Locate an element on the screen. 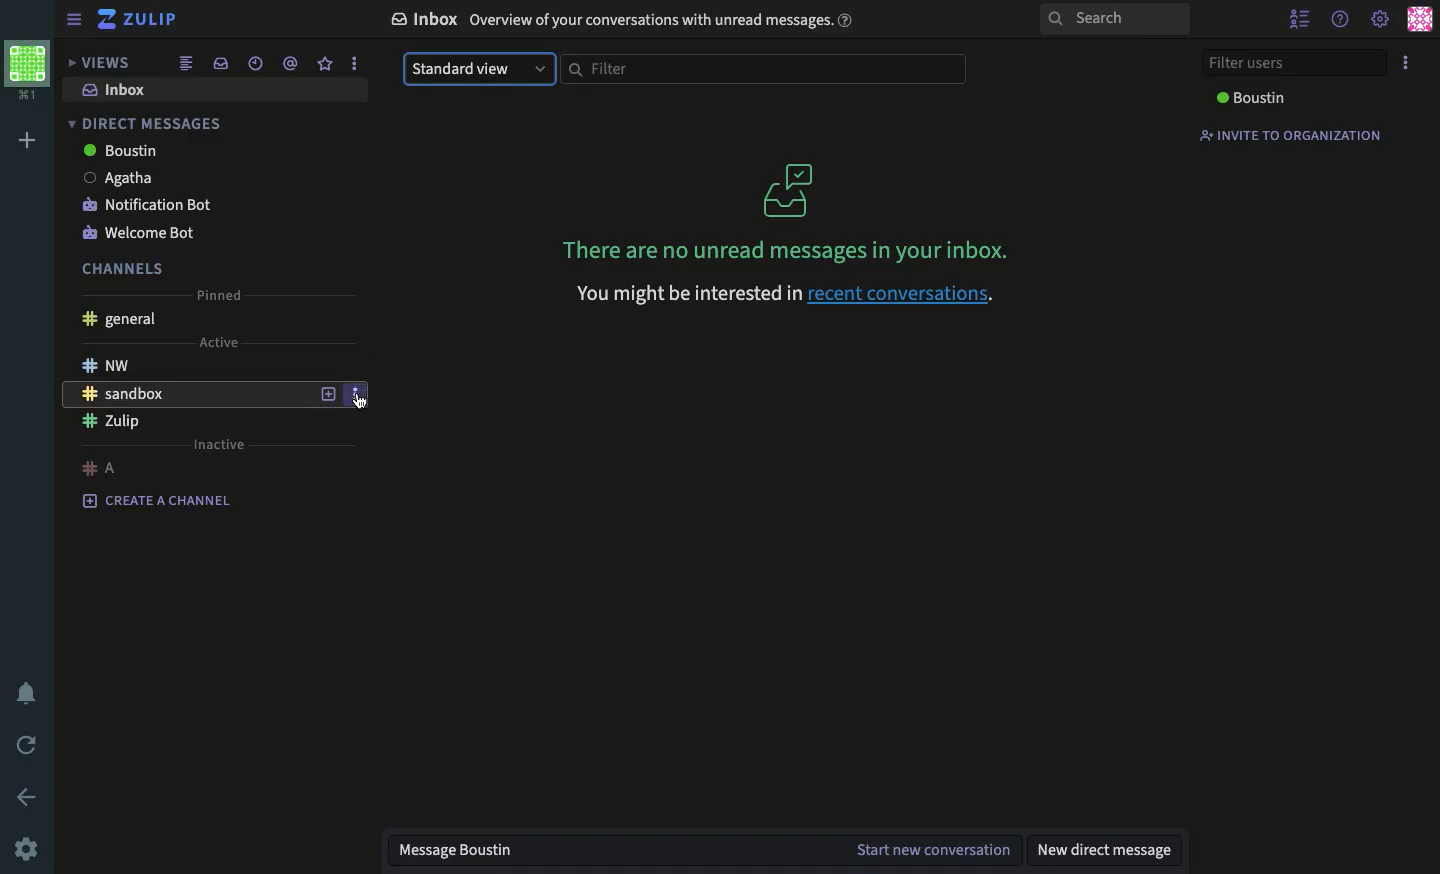  options is located at coordinates (1404, 63).